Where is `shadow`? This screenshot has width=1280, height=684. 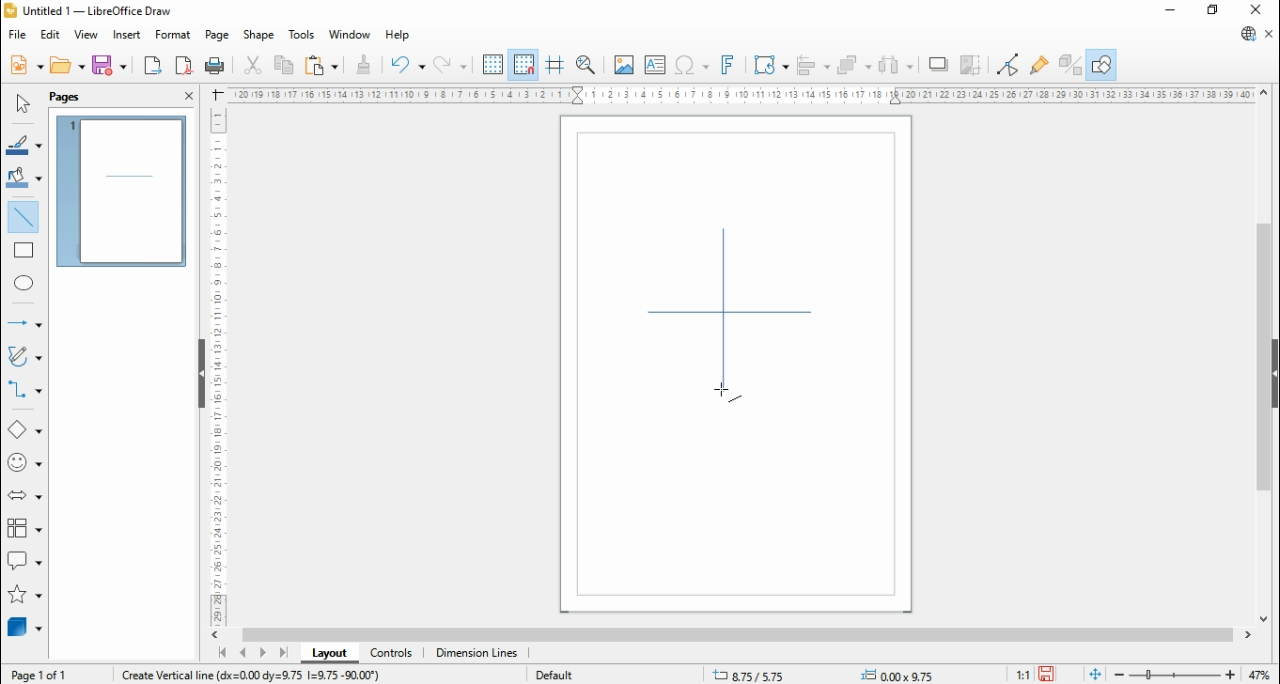 shadow is located at coordinates (940, 64).